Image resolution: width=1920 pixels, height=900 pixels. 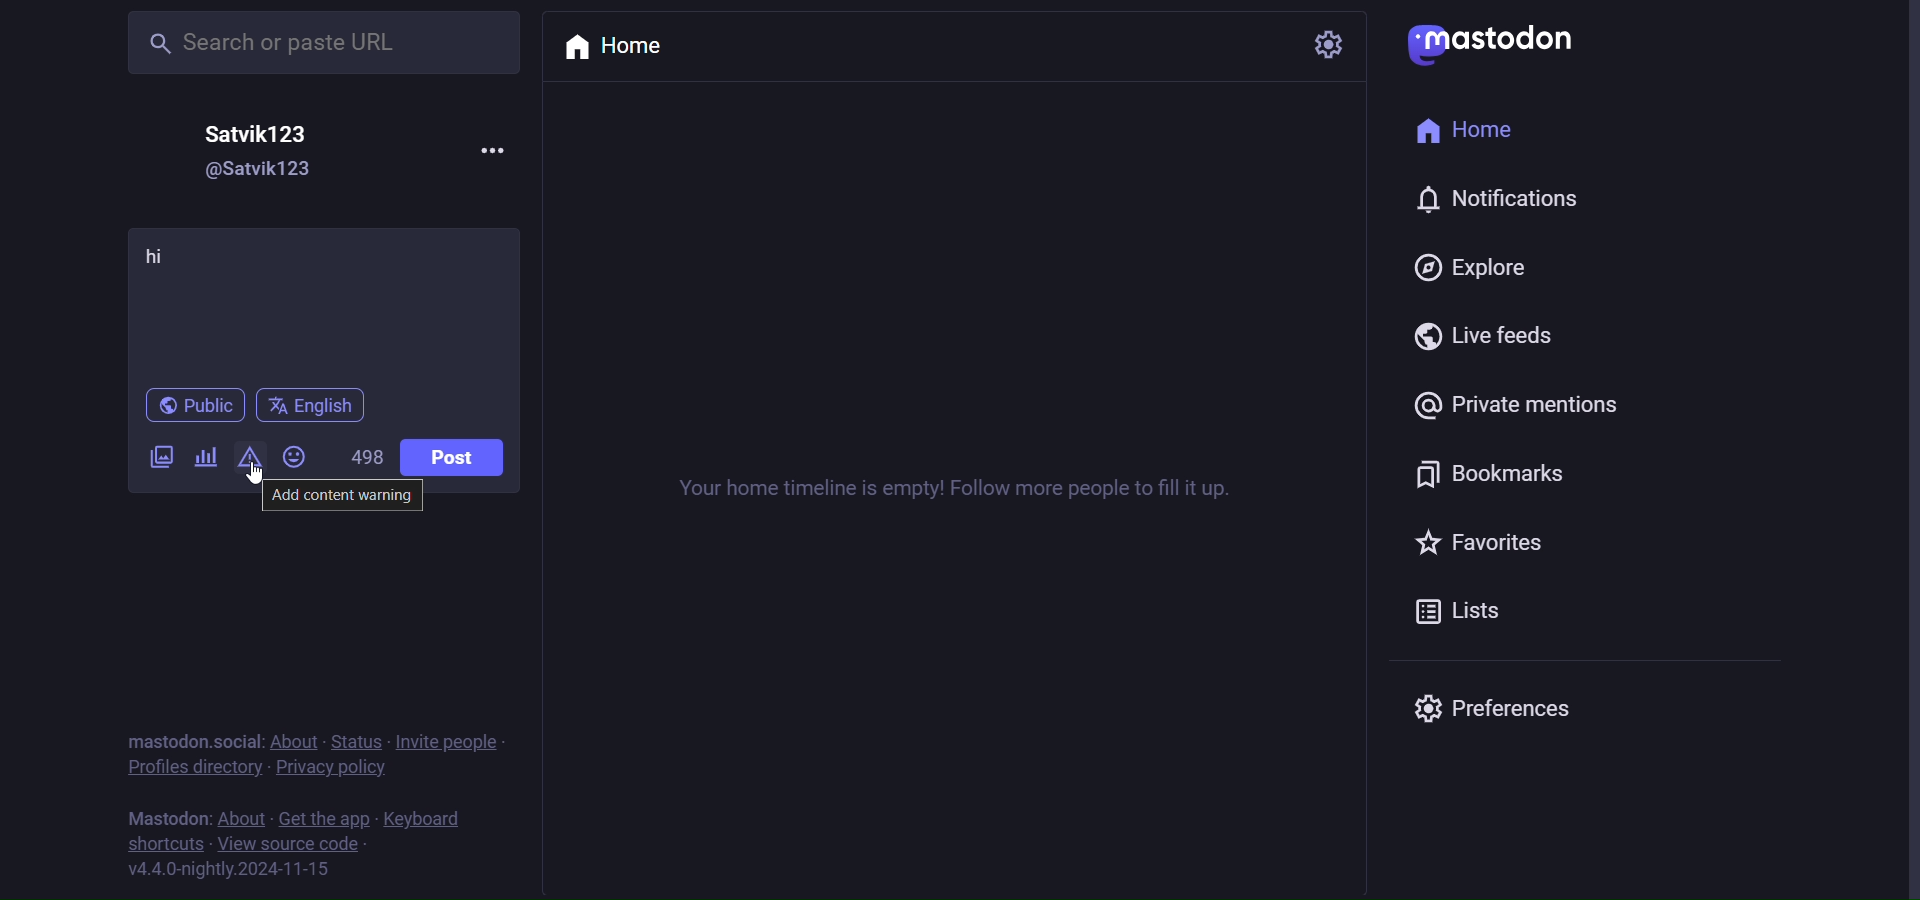 What do you see at coordinates (1475, 616) in the screenshot?
I see `lists` at bounding box center [1475, 616].